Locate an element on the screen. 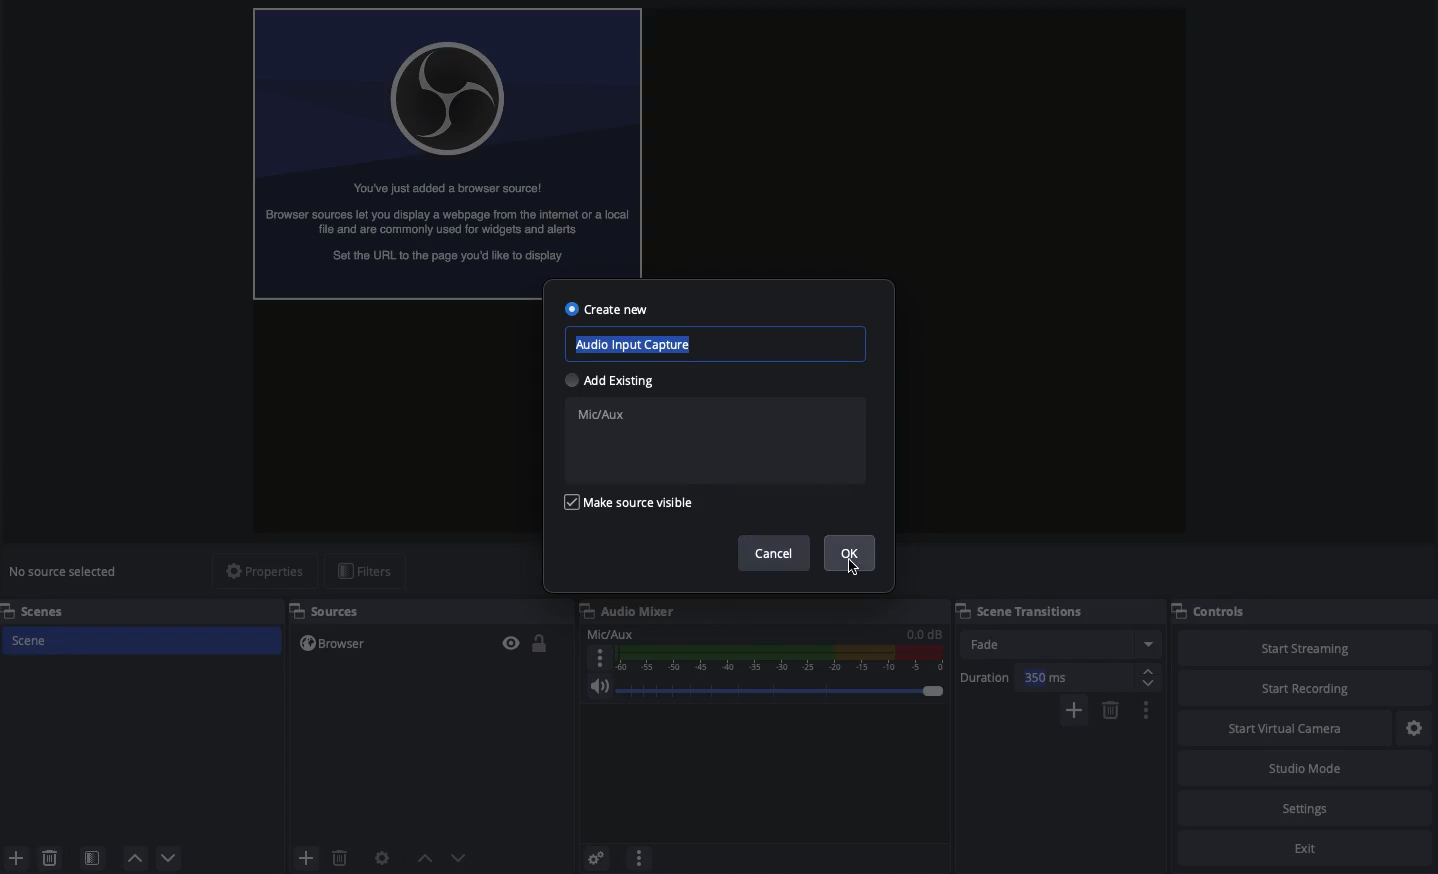 The width and height of the screenshot is (1438, 874). Exit is located at coordinates (1287, 849).